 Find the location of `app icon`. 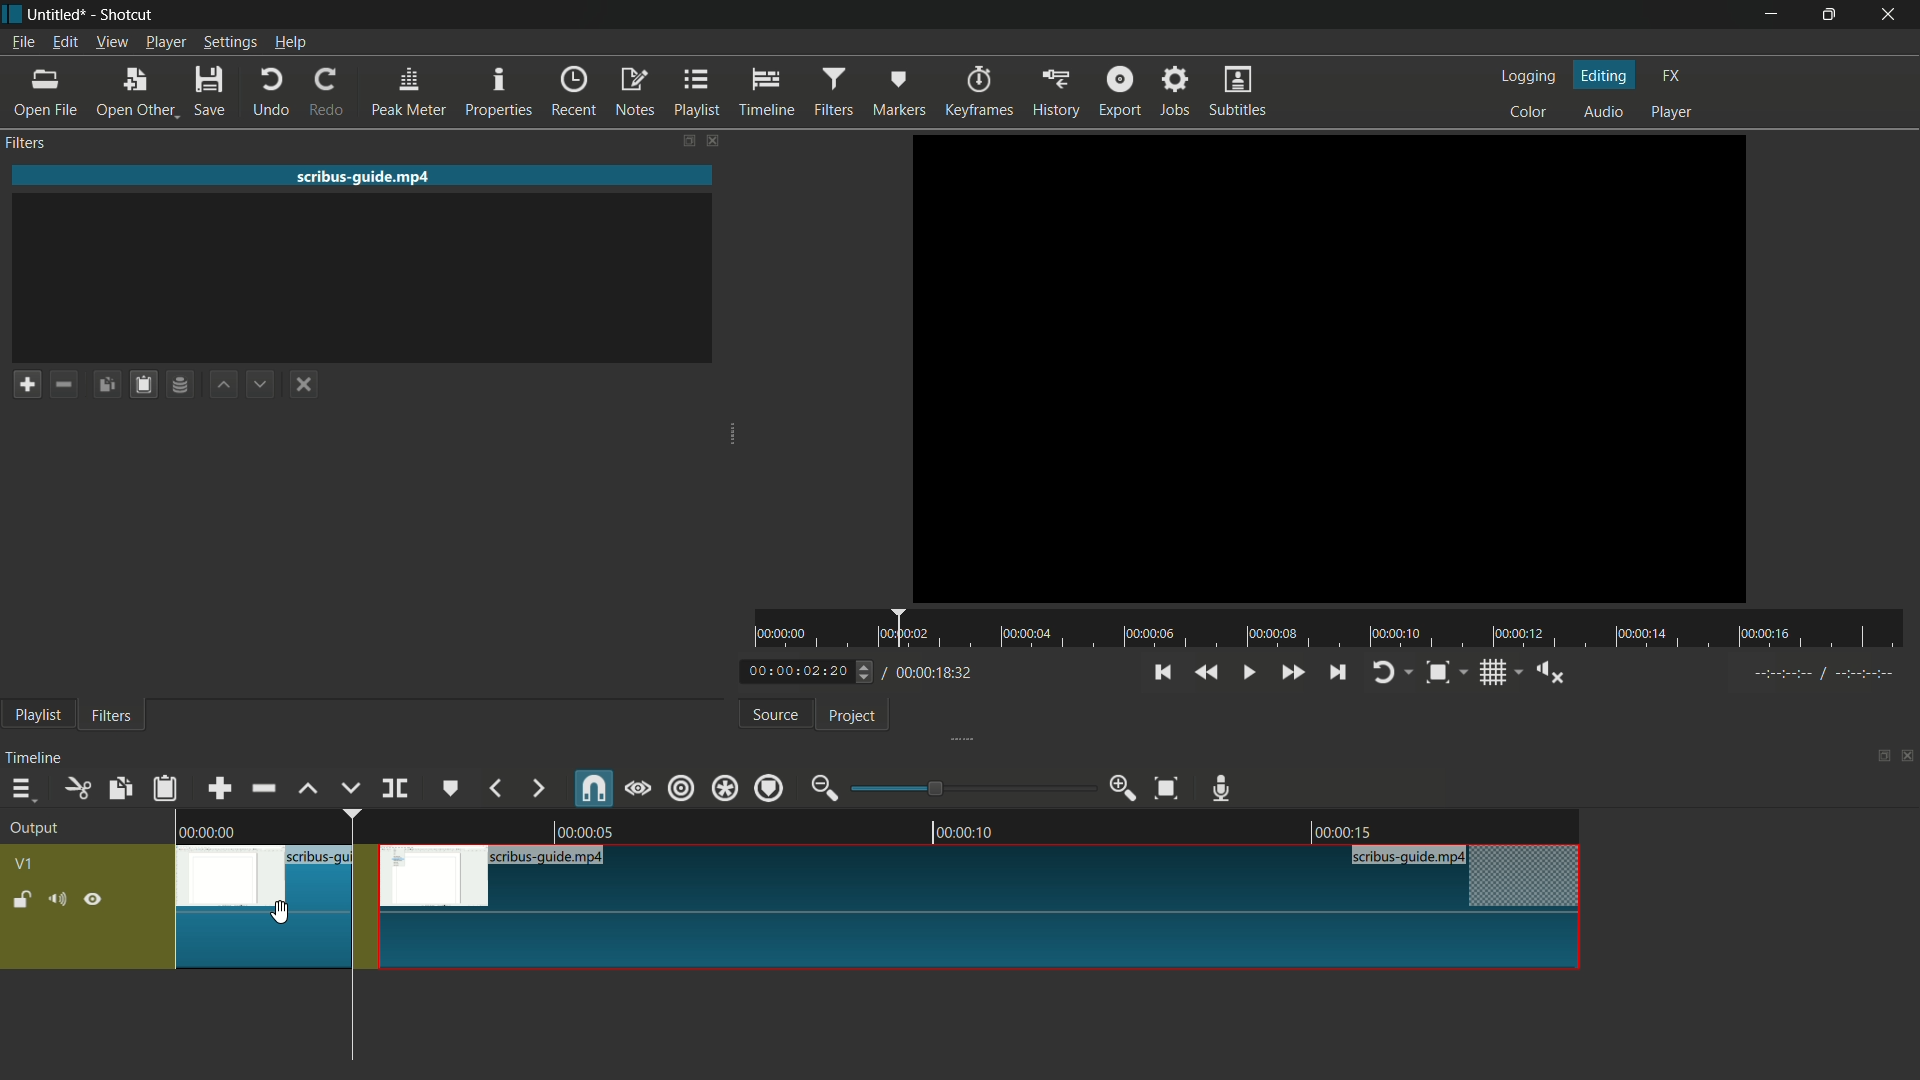

app icon is located at coordinates (12, 12).